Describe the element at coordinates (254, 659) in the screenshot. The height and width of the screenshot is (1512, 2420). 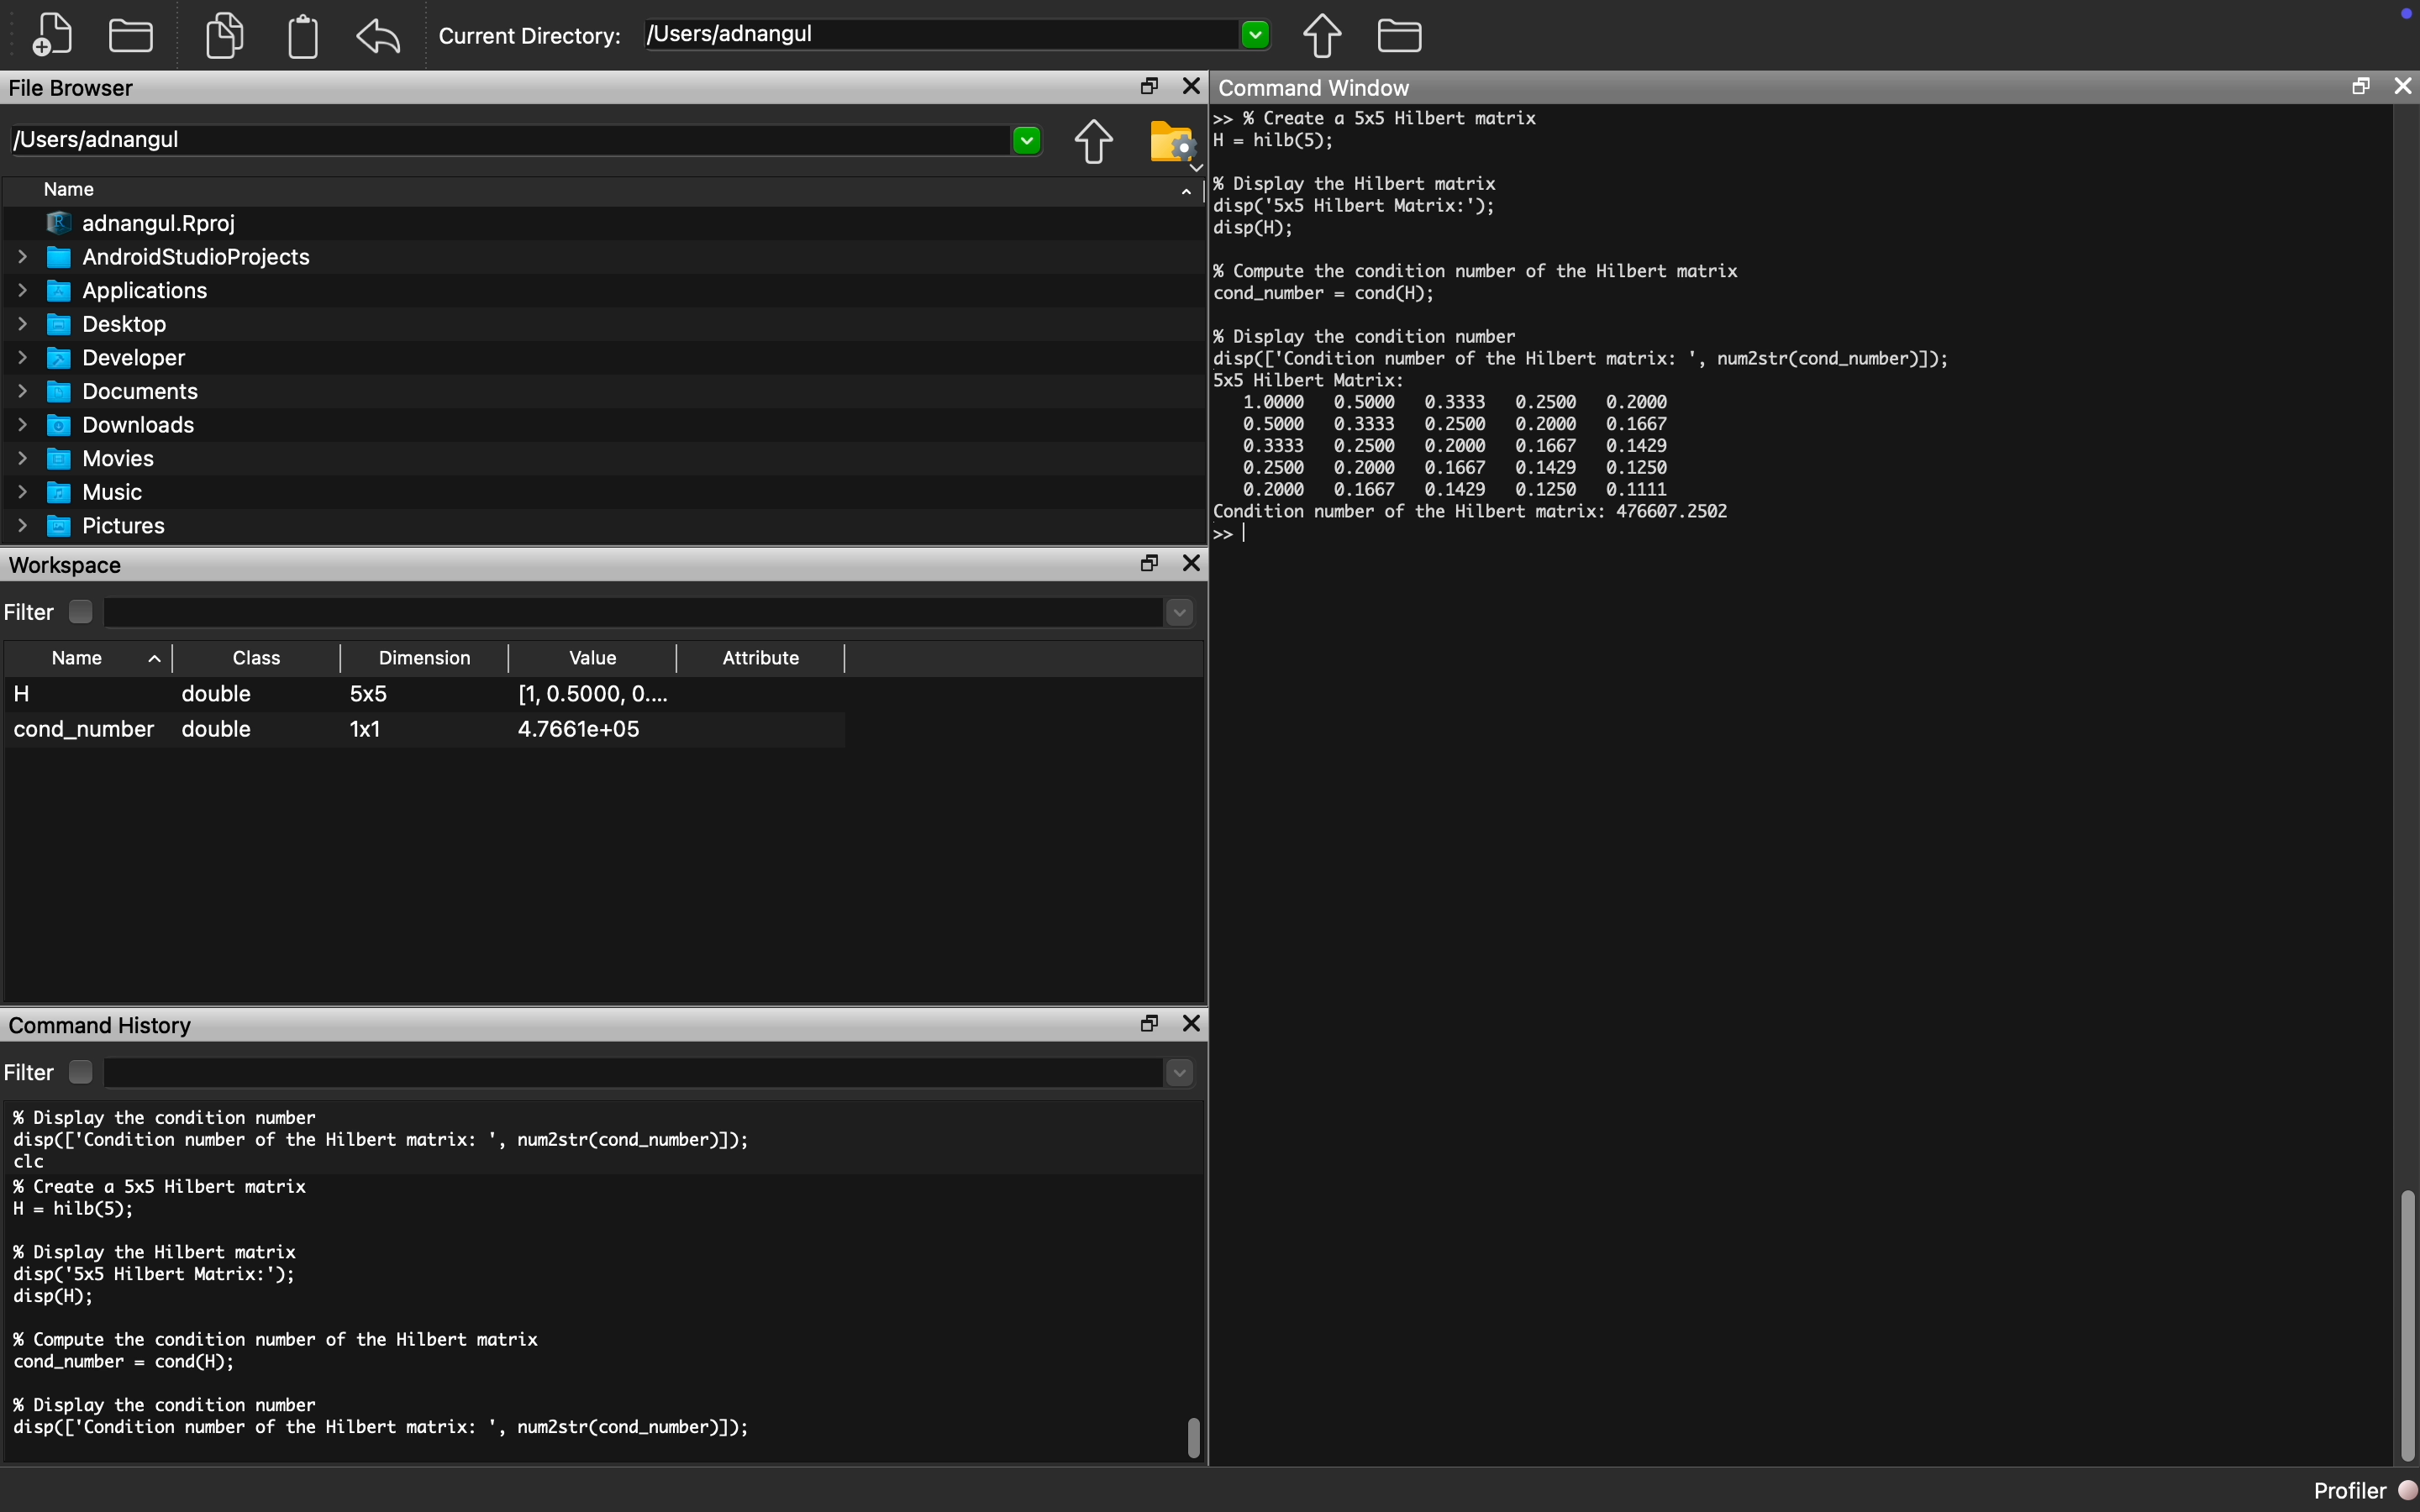
I see `Class` at that location.